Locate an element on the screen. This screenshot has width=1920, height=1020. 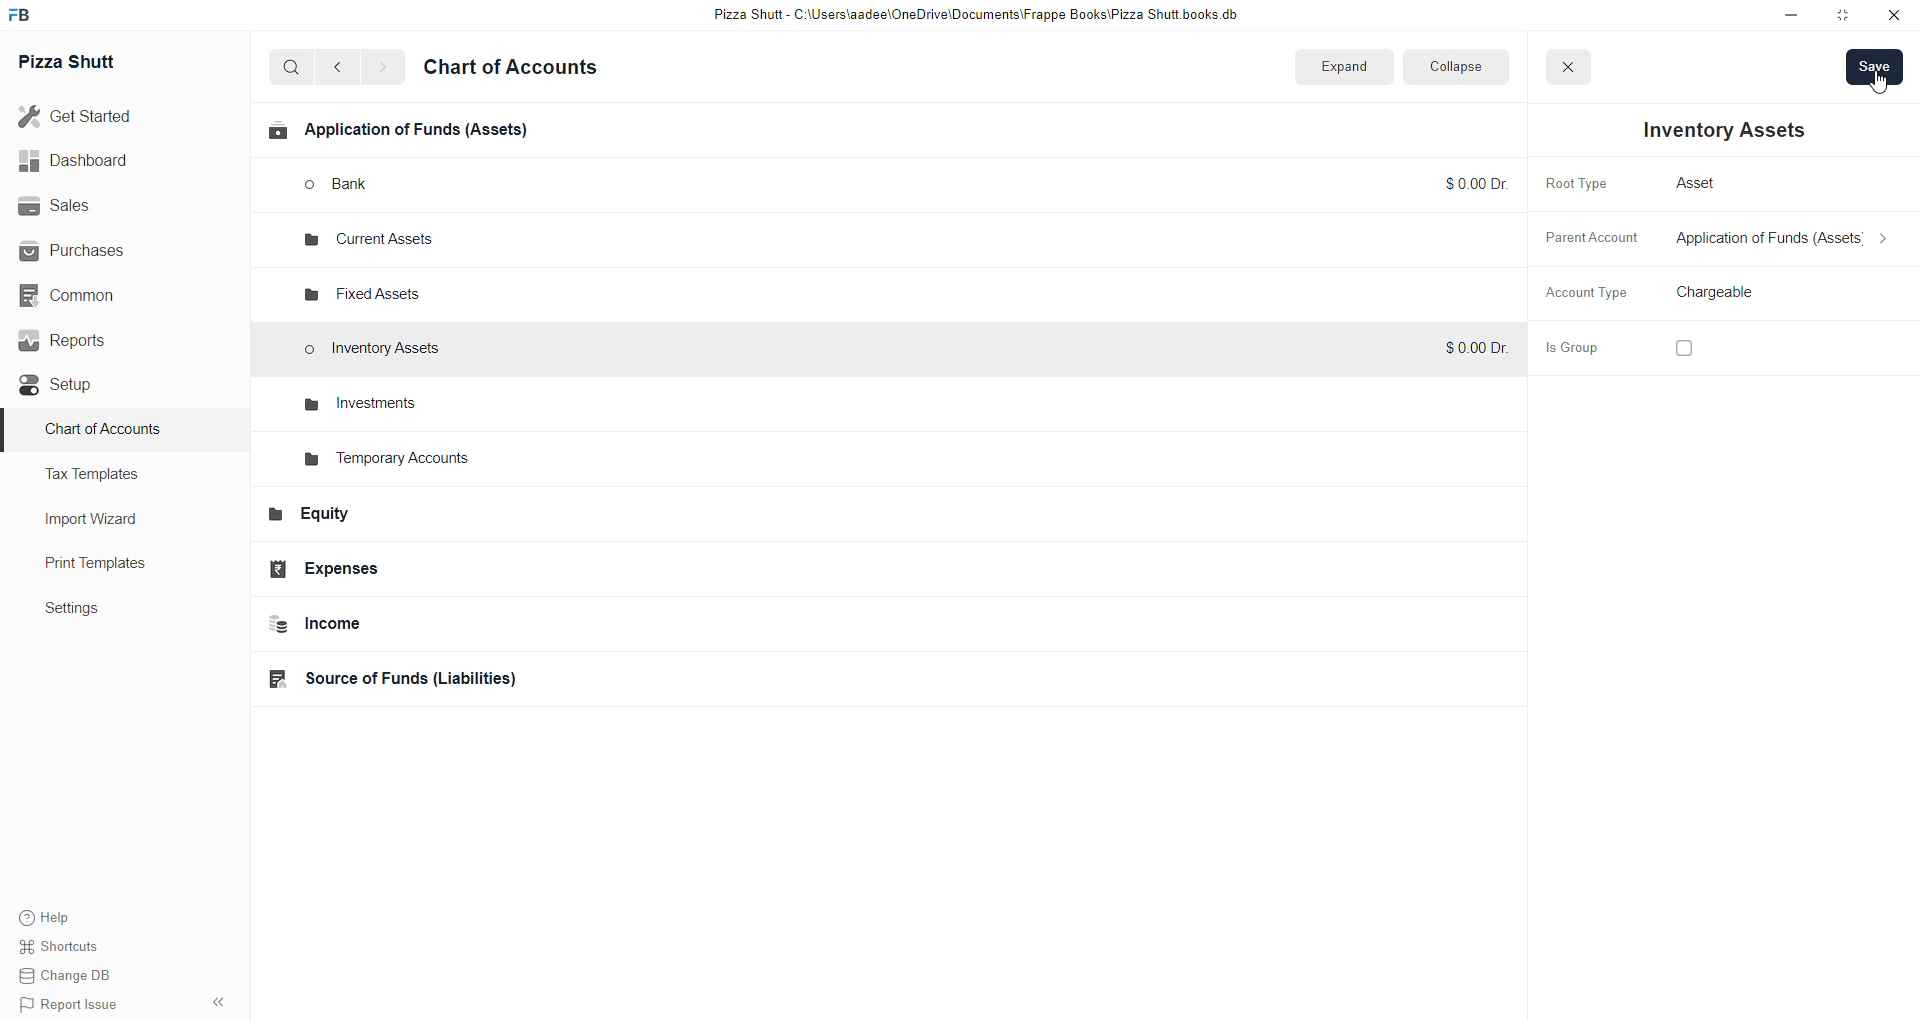
Inventory Assets  is located at coordinates (1711, 130).